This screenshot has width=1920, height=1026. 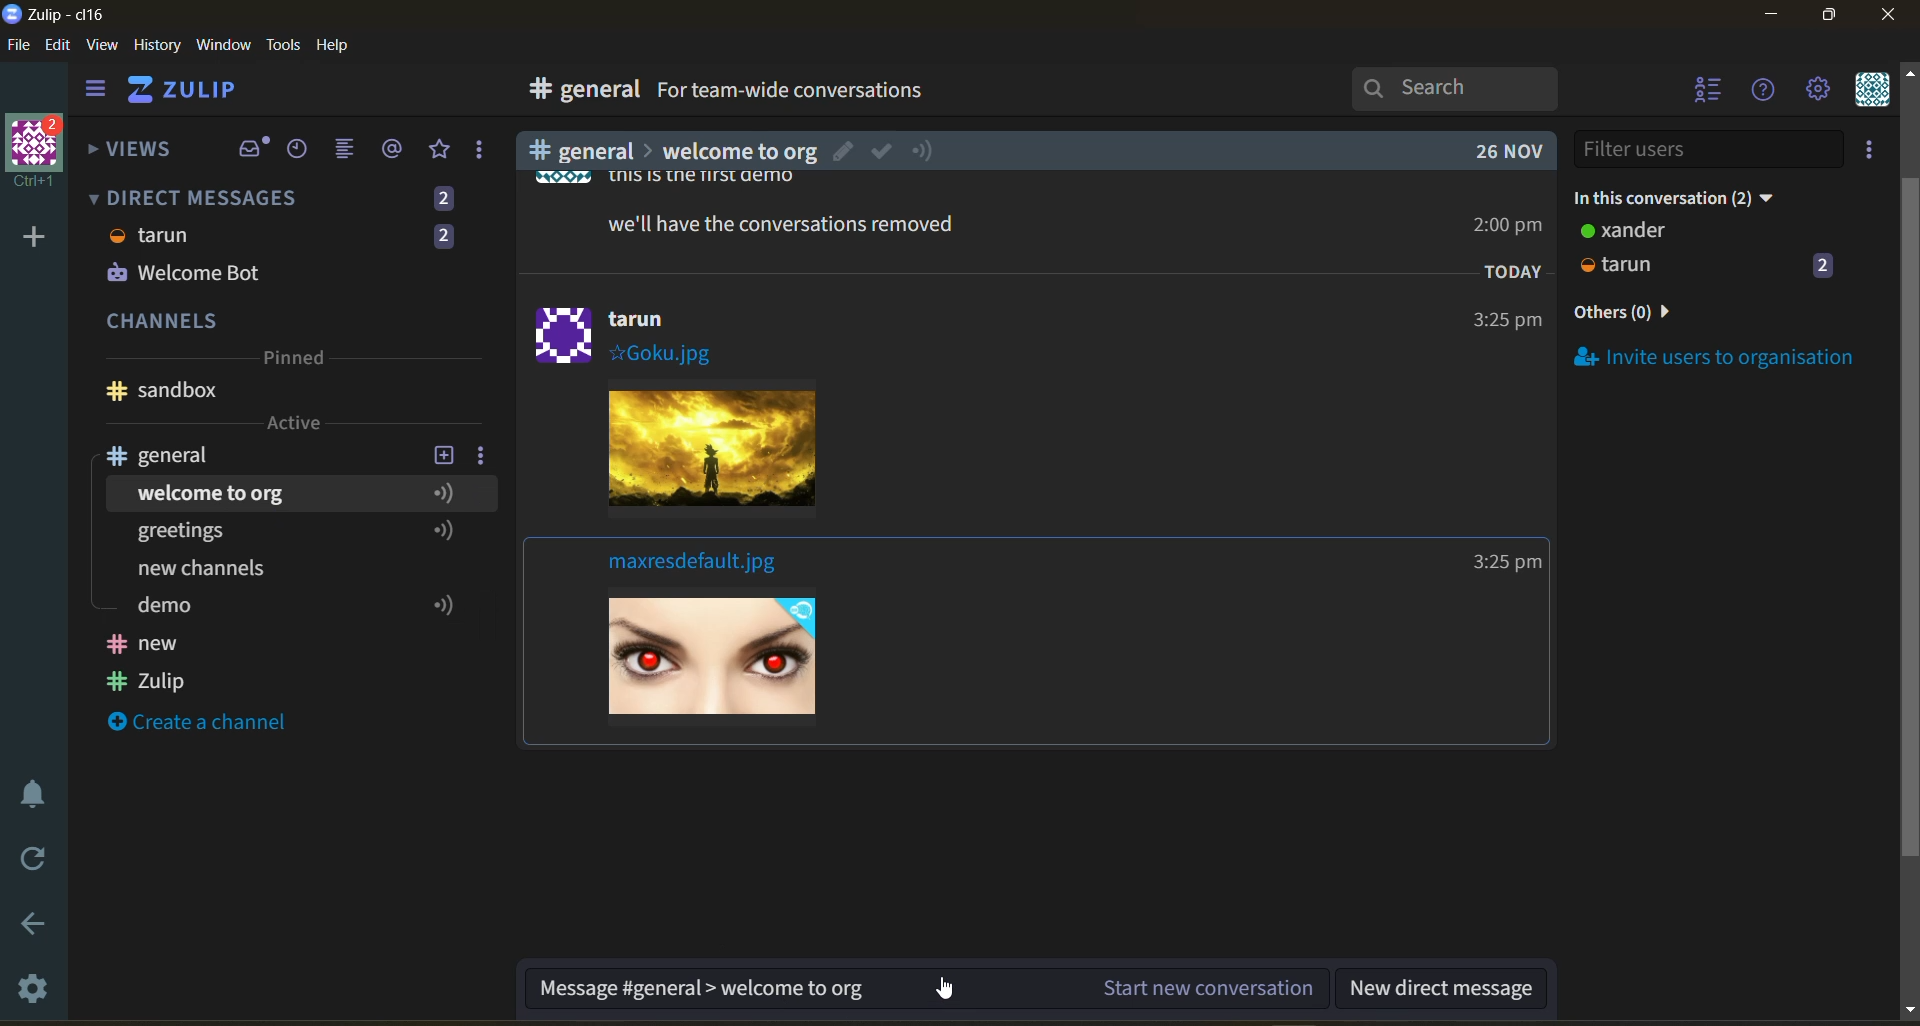 I want to click on inbox, so click(x=579, y=92).